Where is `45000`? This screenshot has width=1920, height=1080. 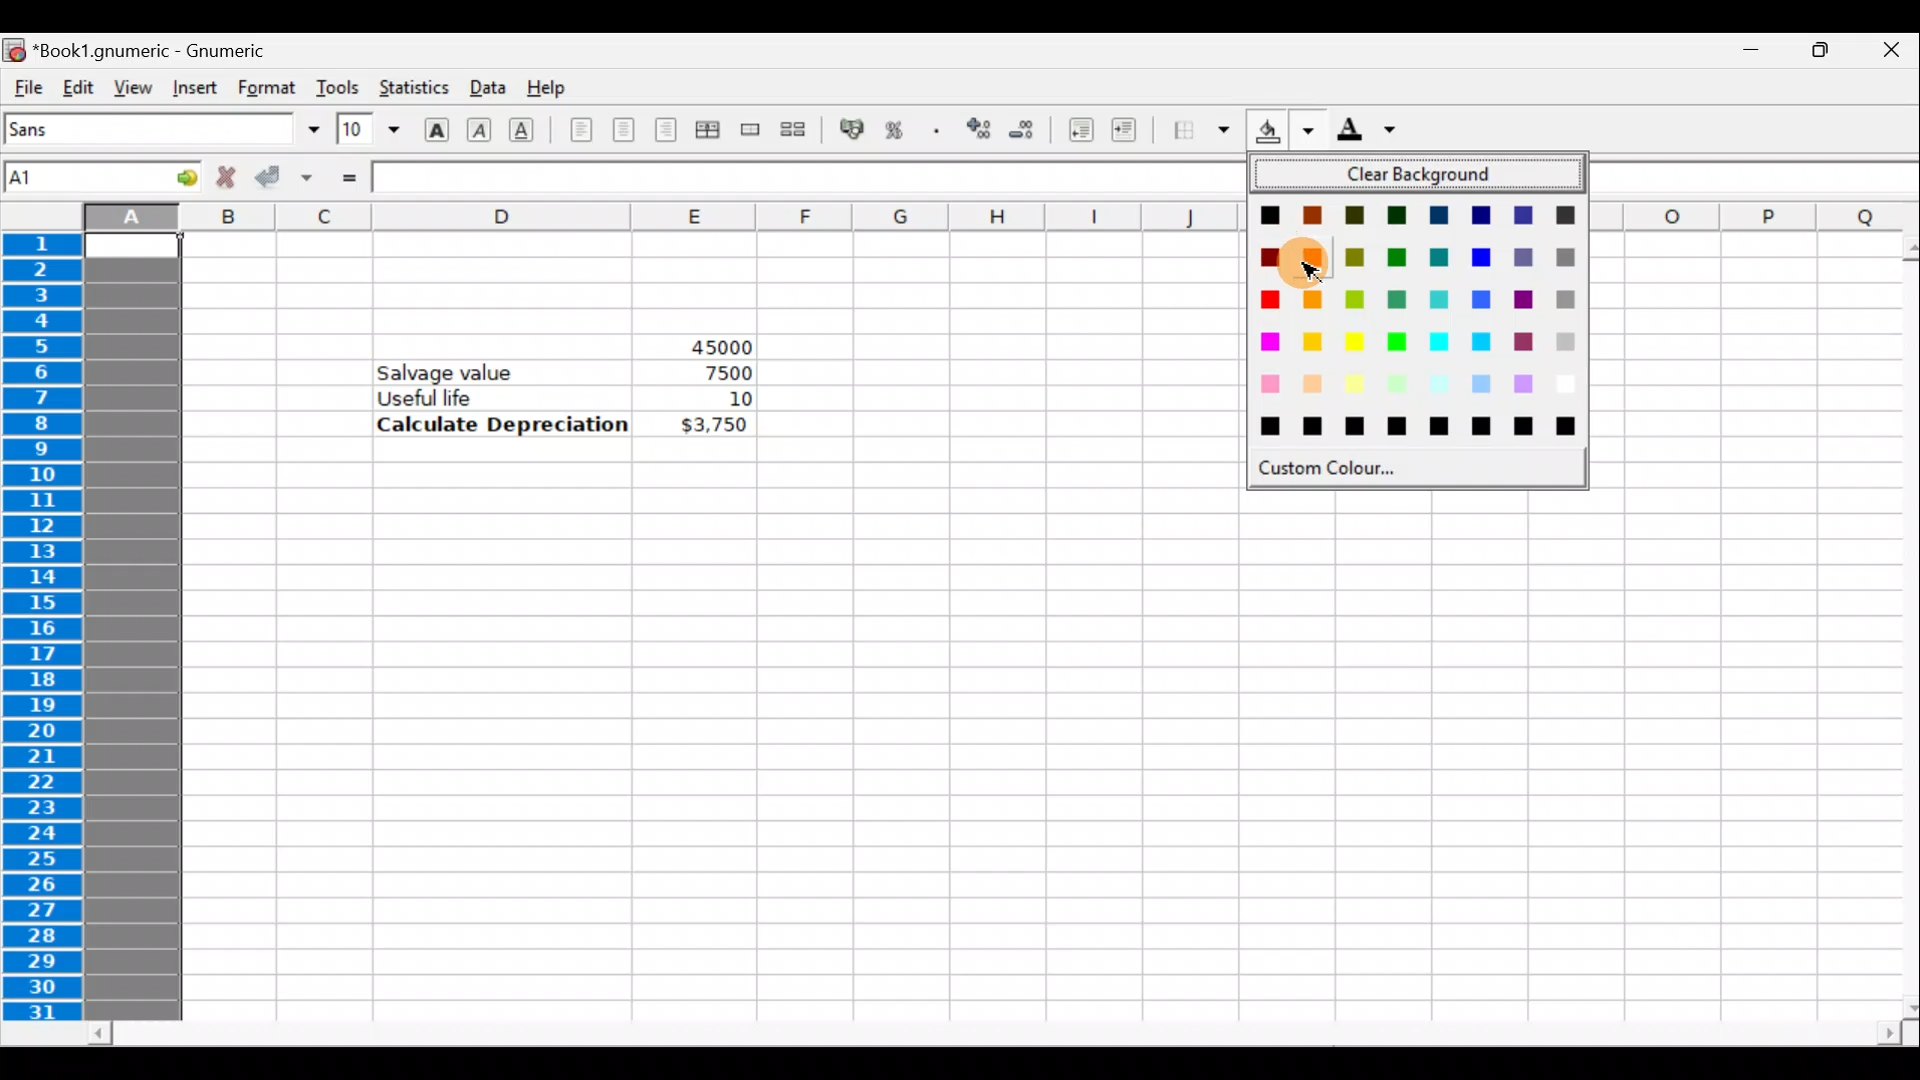 45000 is located at coordinates (703, 343).